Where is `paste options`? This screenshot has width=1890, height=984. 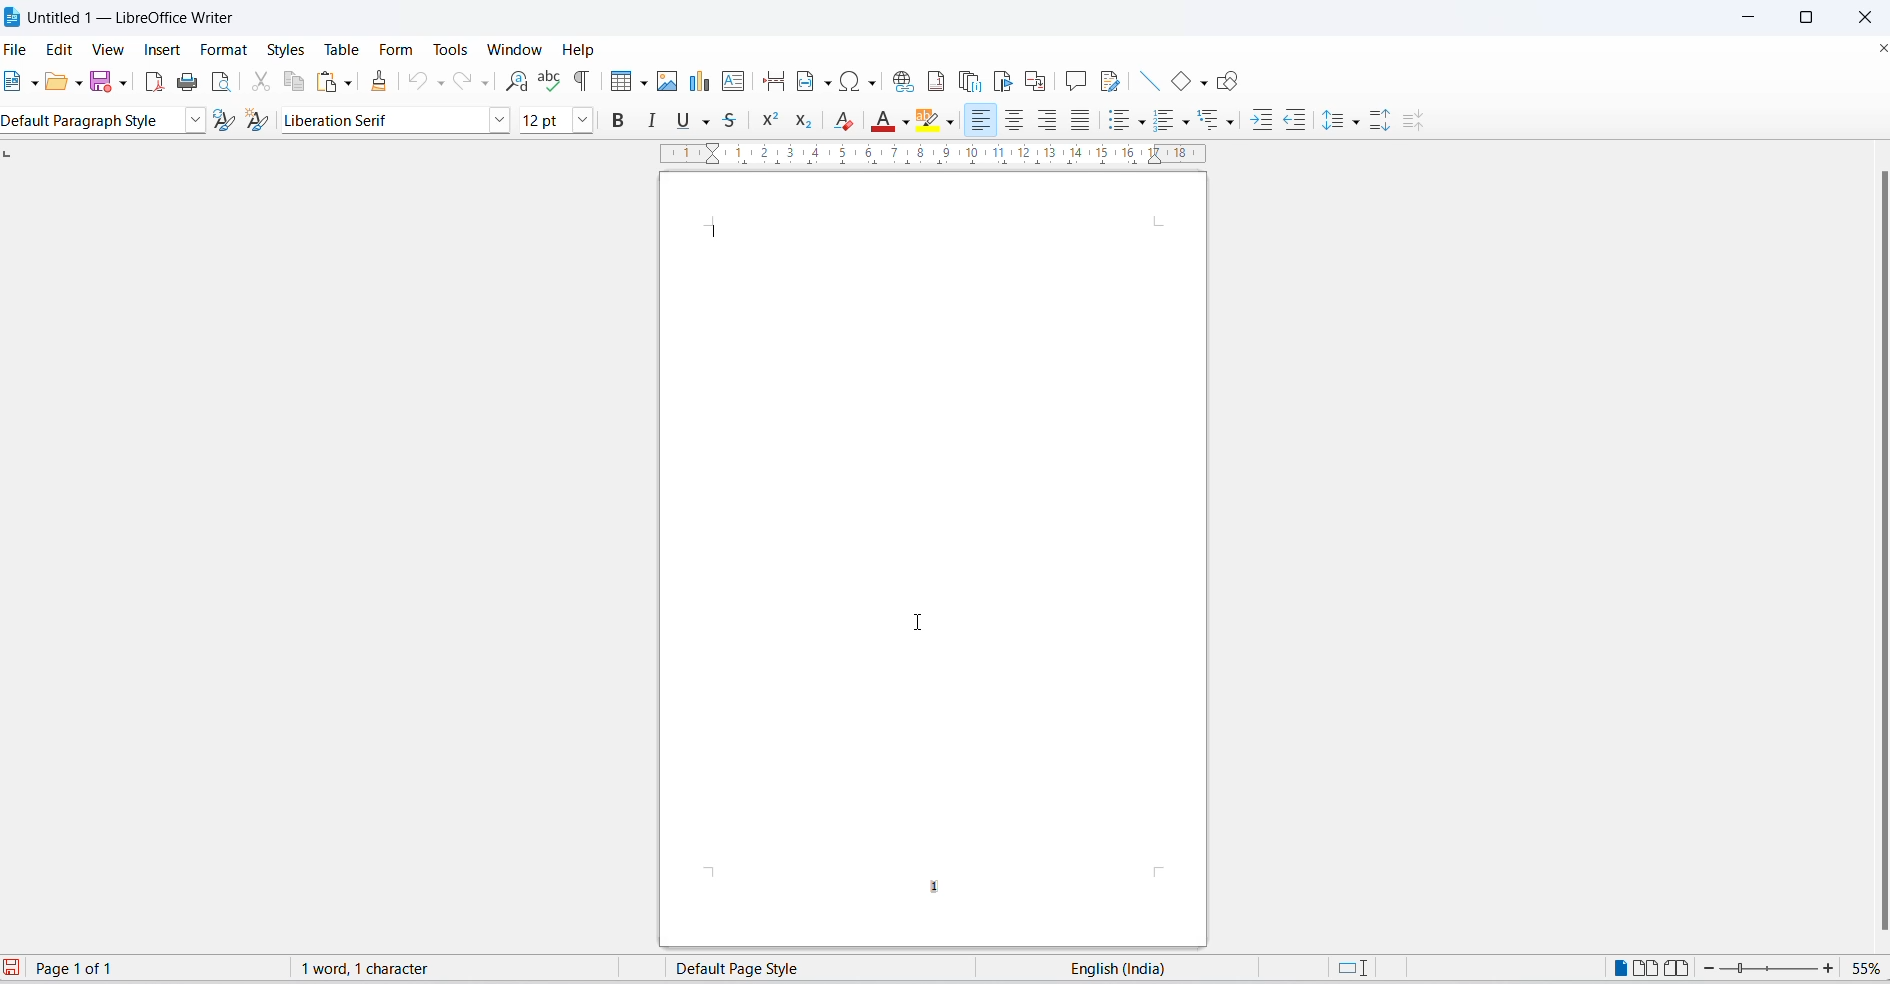
paste options is located at coordinates (350, 83).